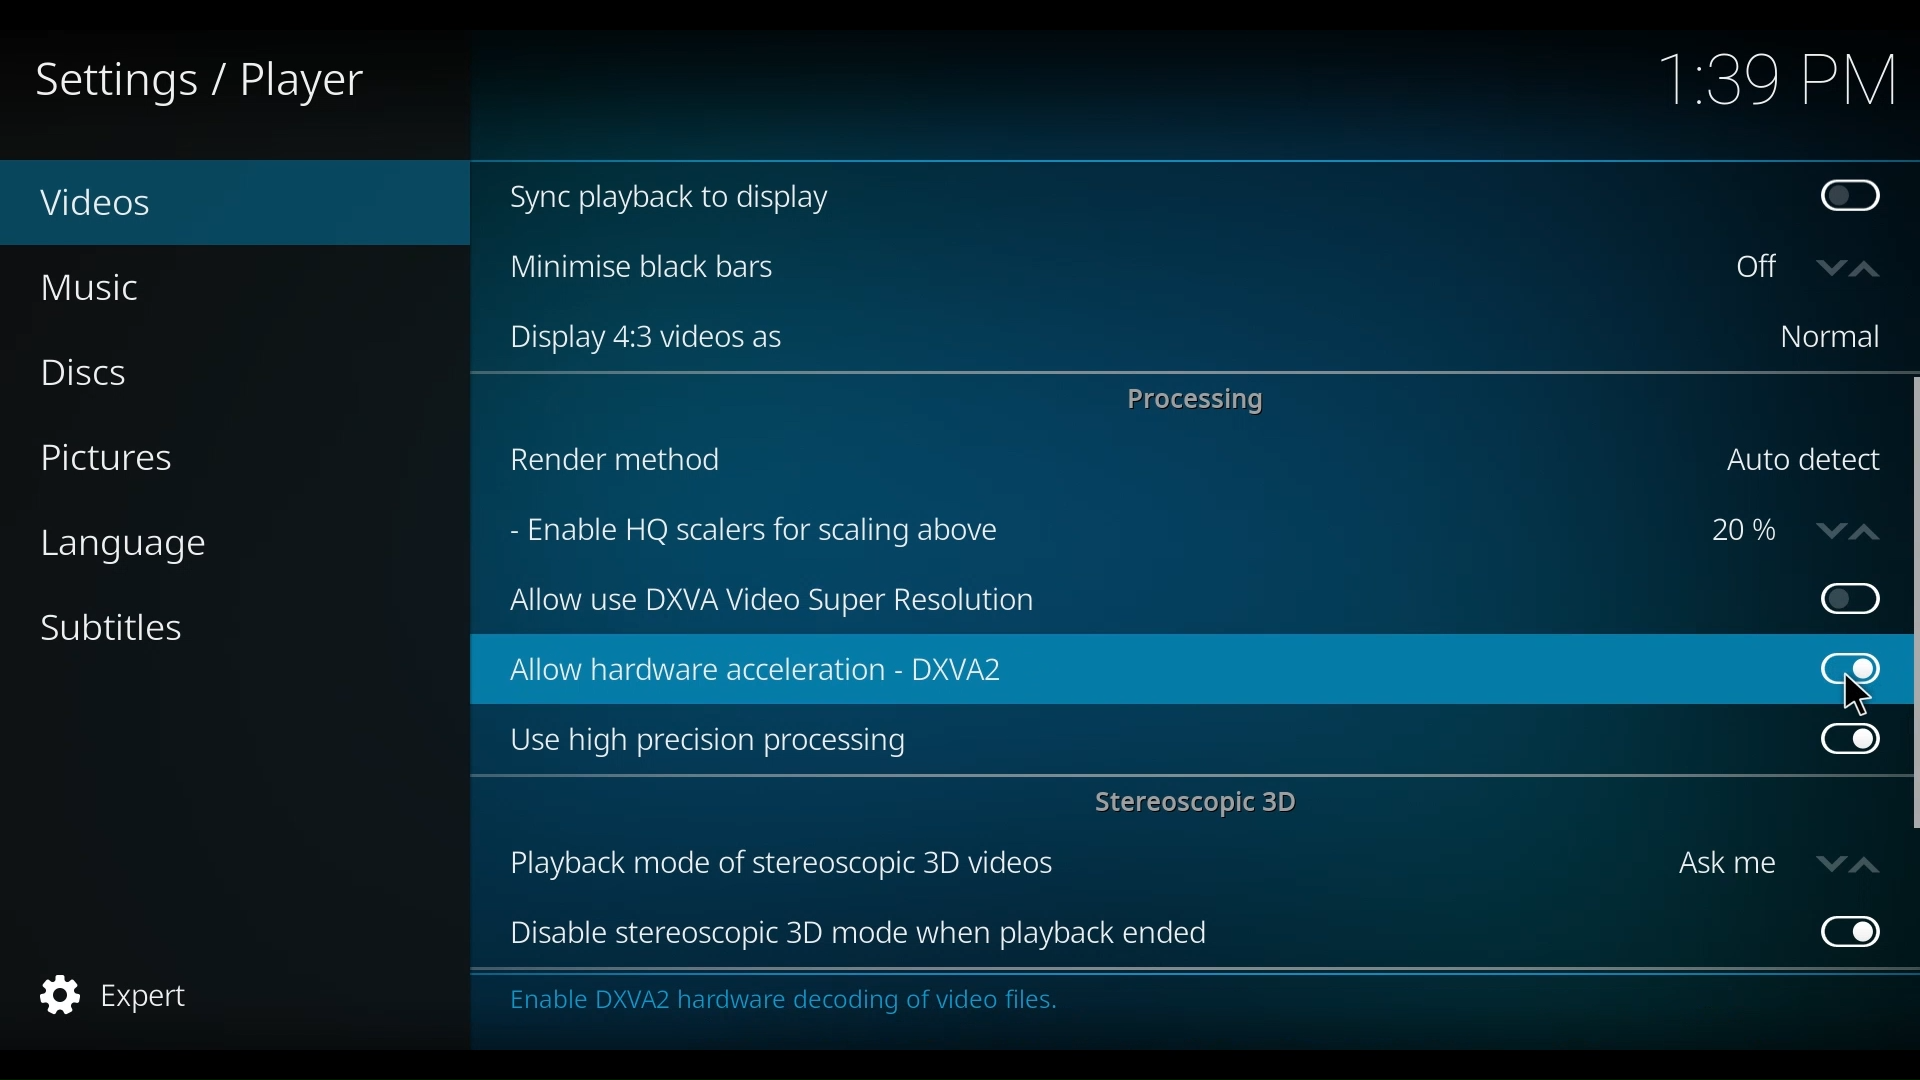 This screenshot has width=1920, height=1080. What do you see at coordinates (1825, 529) in the screenshot?
I see `down` at bounding box center [1825, 529].